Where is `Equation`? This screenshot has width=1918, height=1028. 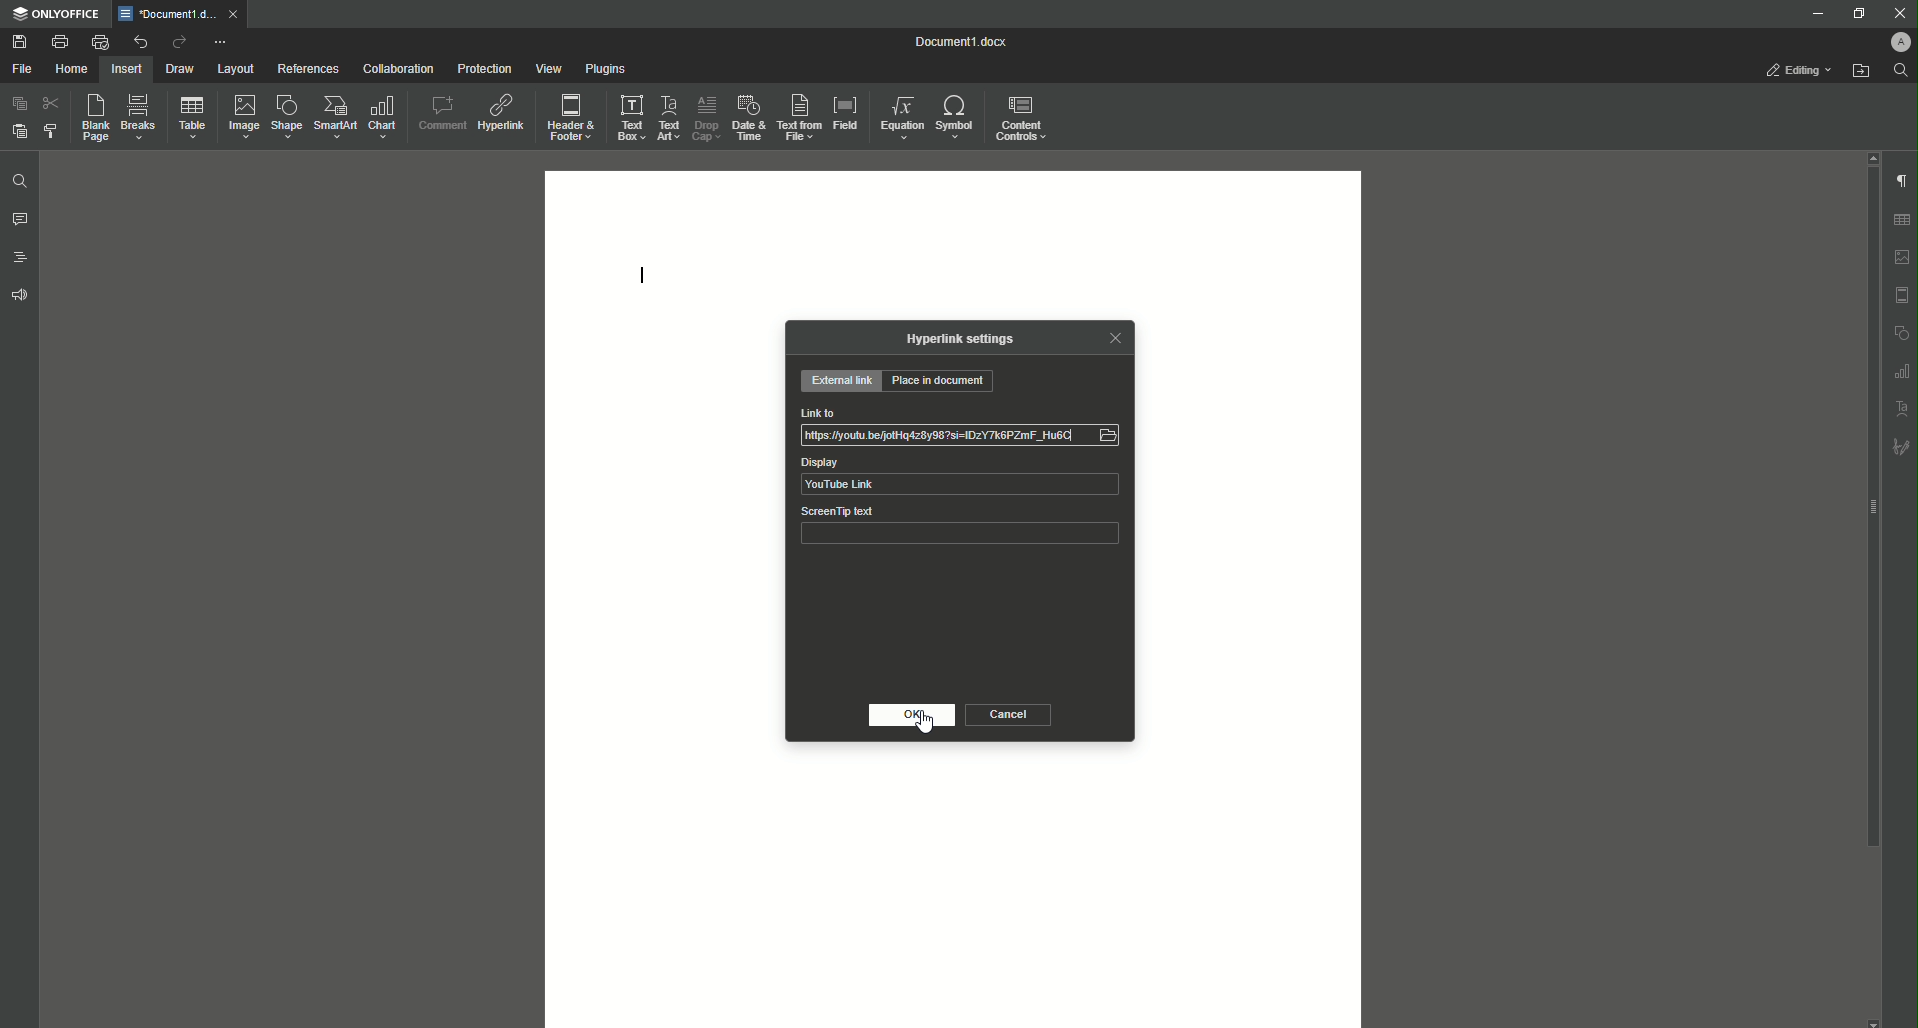
Equation is located at coordinates (902, 117).